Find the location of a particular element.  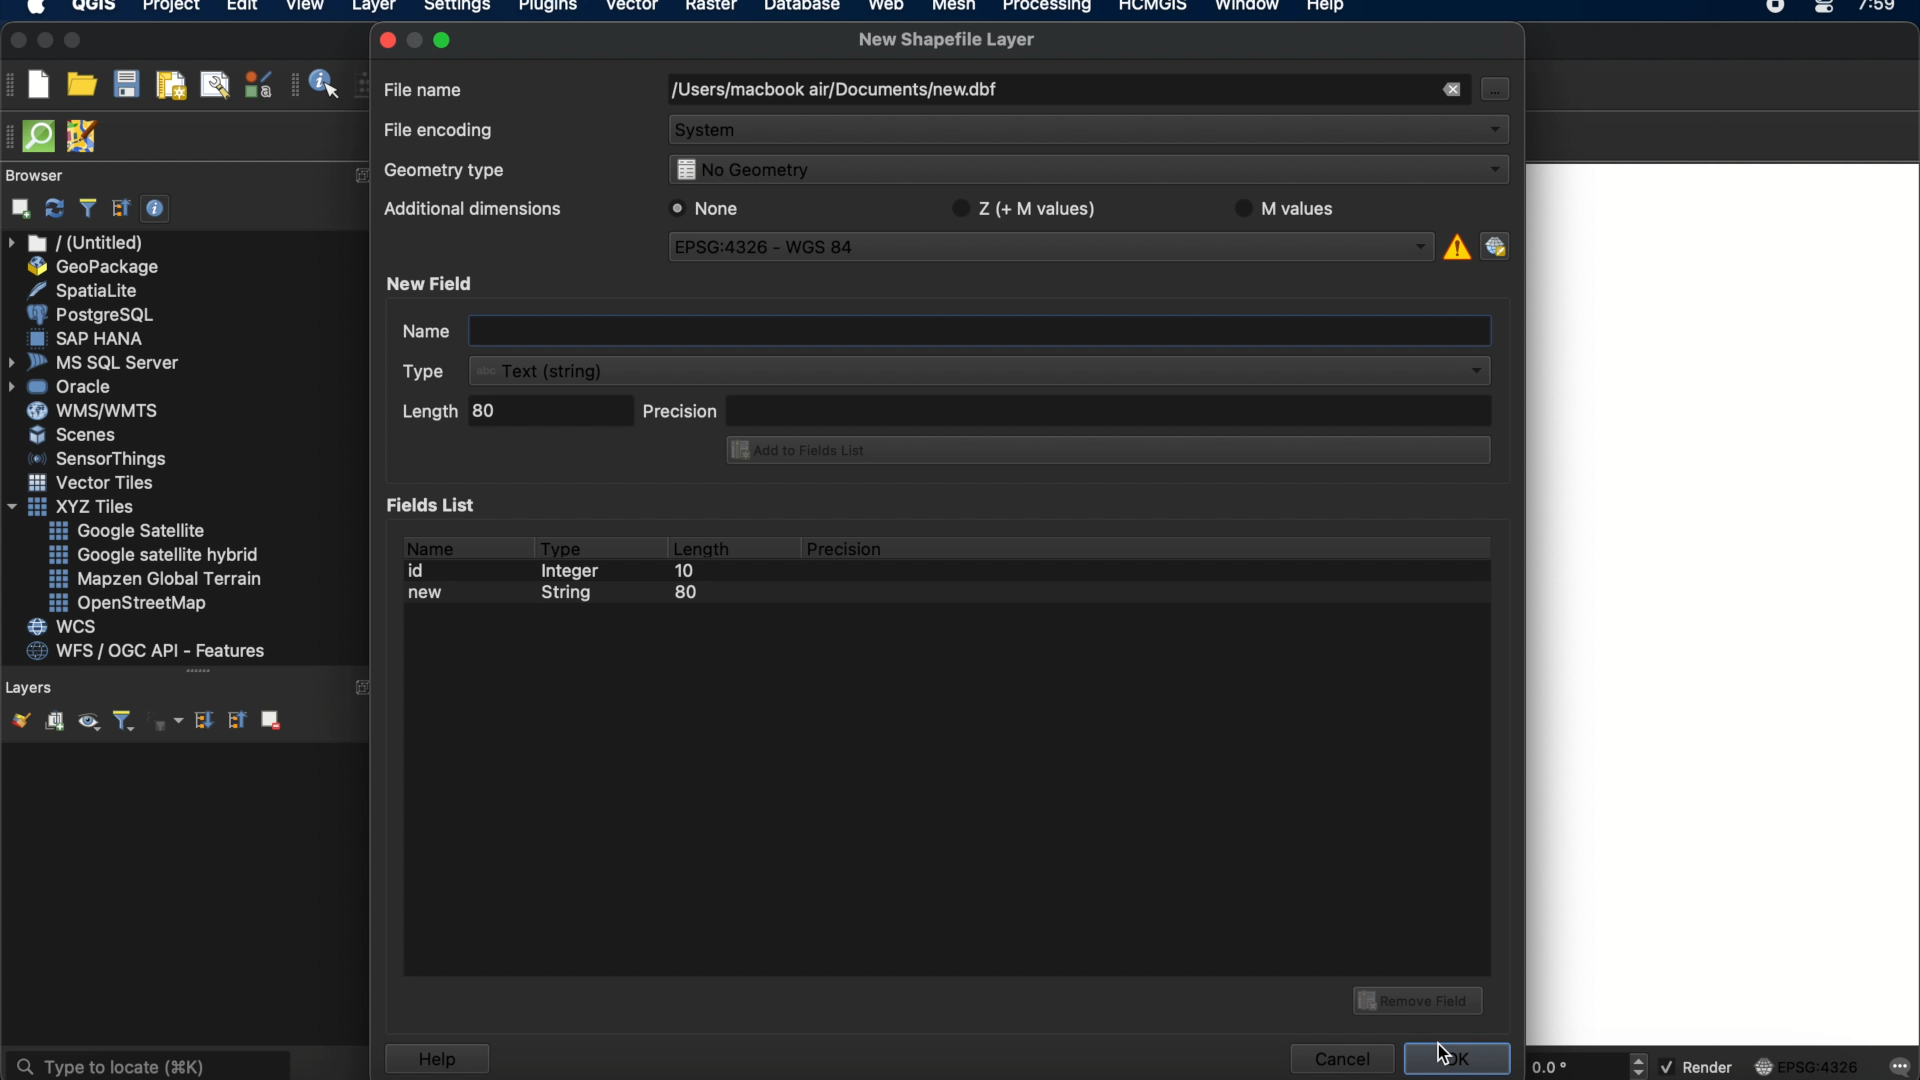

field name new is located at coordinates (979, 332).